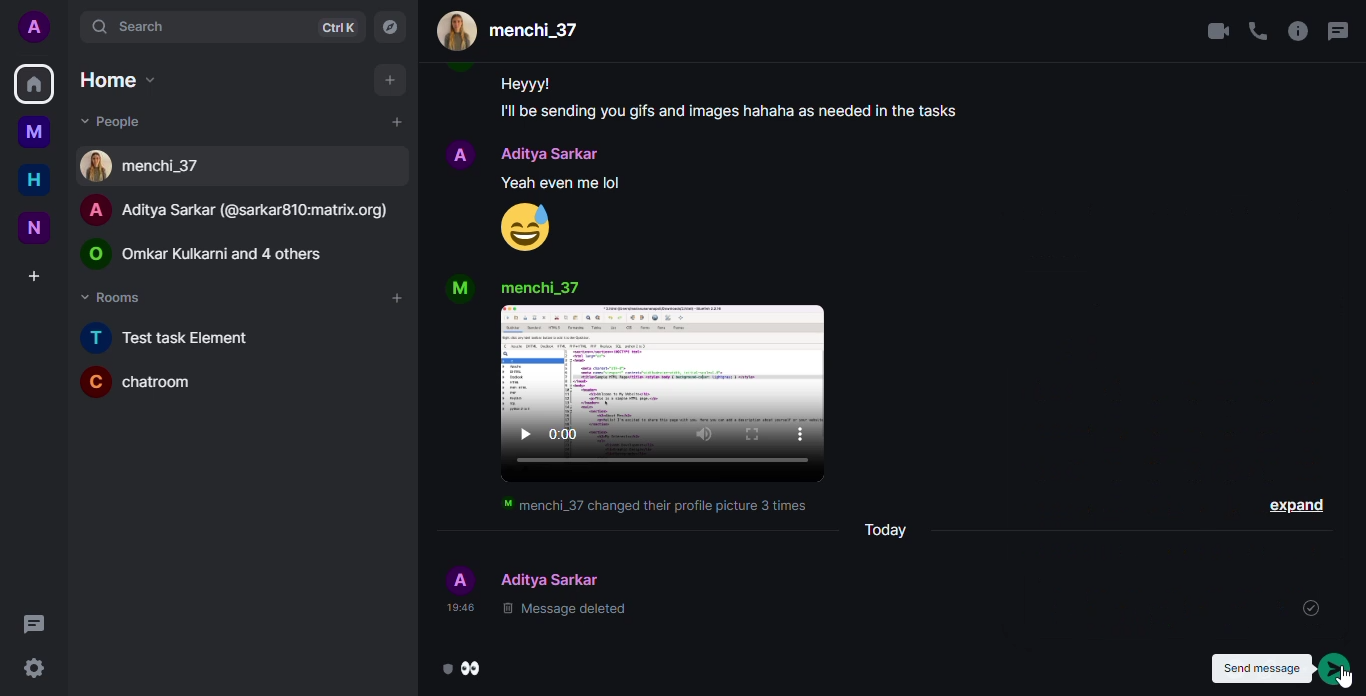 The width and height of the screenshot is (1366, 696). Describe the element at coordinates (334, 29) in the screenshot. I see `ctrlK` at that location.